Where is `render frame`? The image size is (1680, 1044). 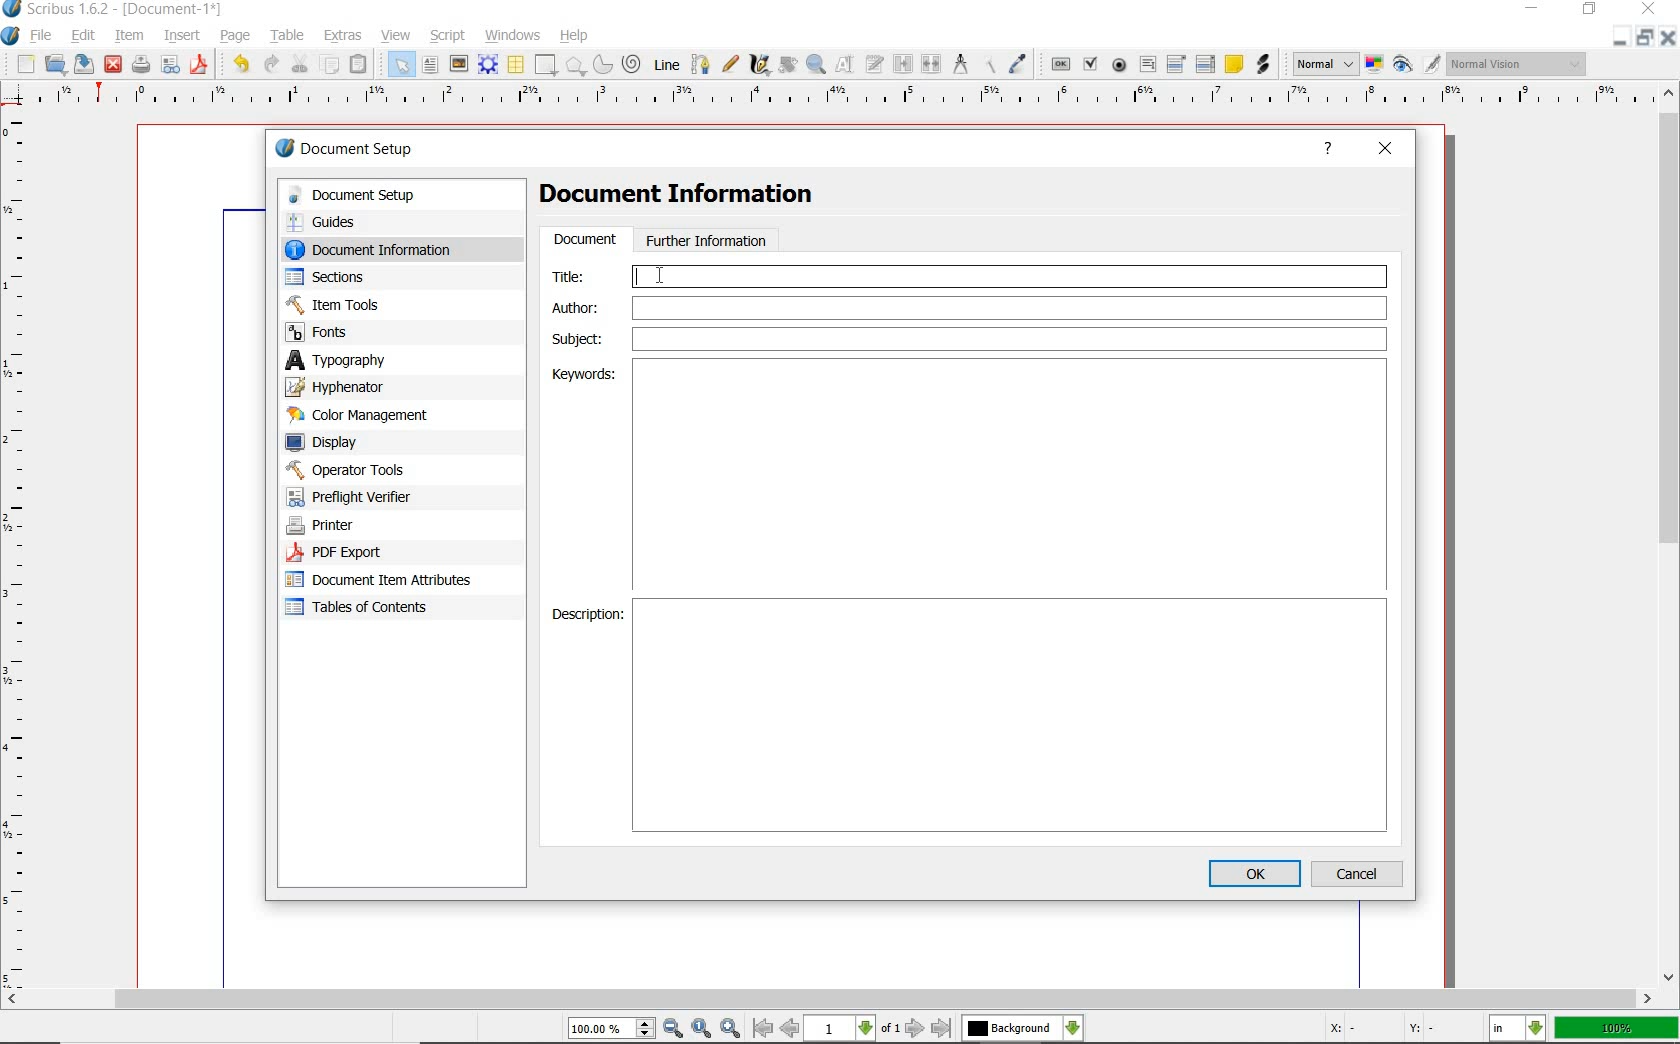
render frame is located at coordinates (488, 65).